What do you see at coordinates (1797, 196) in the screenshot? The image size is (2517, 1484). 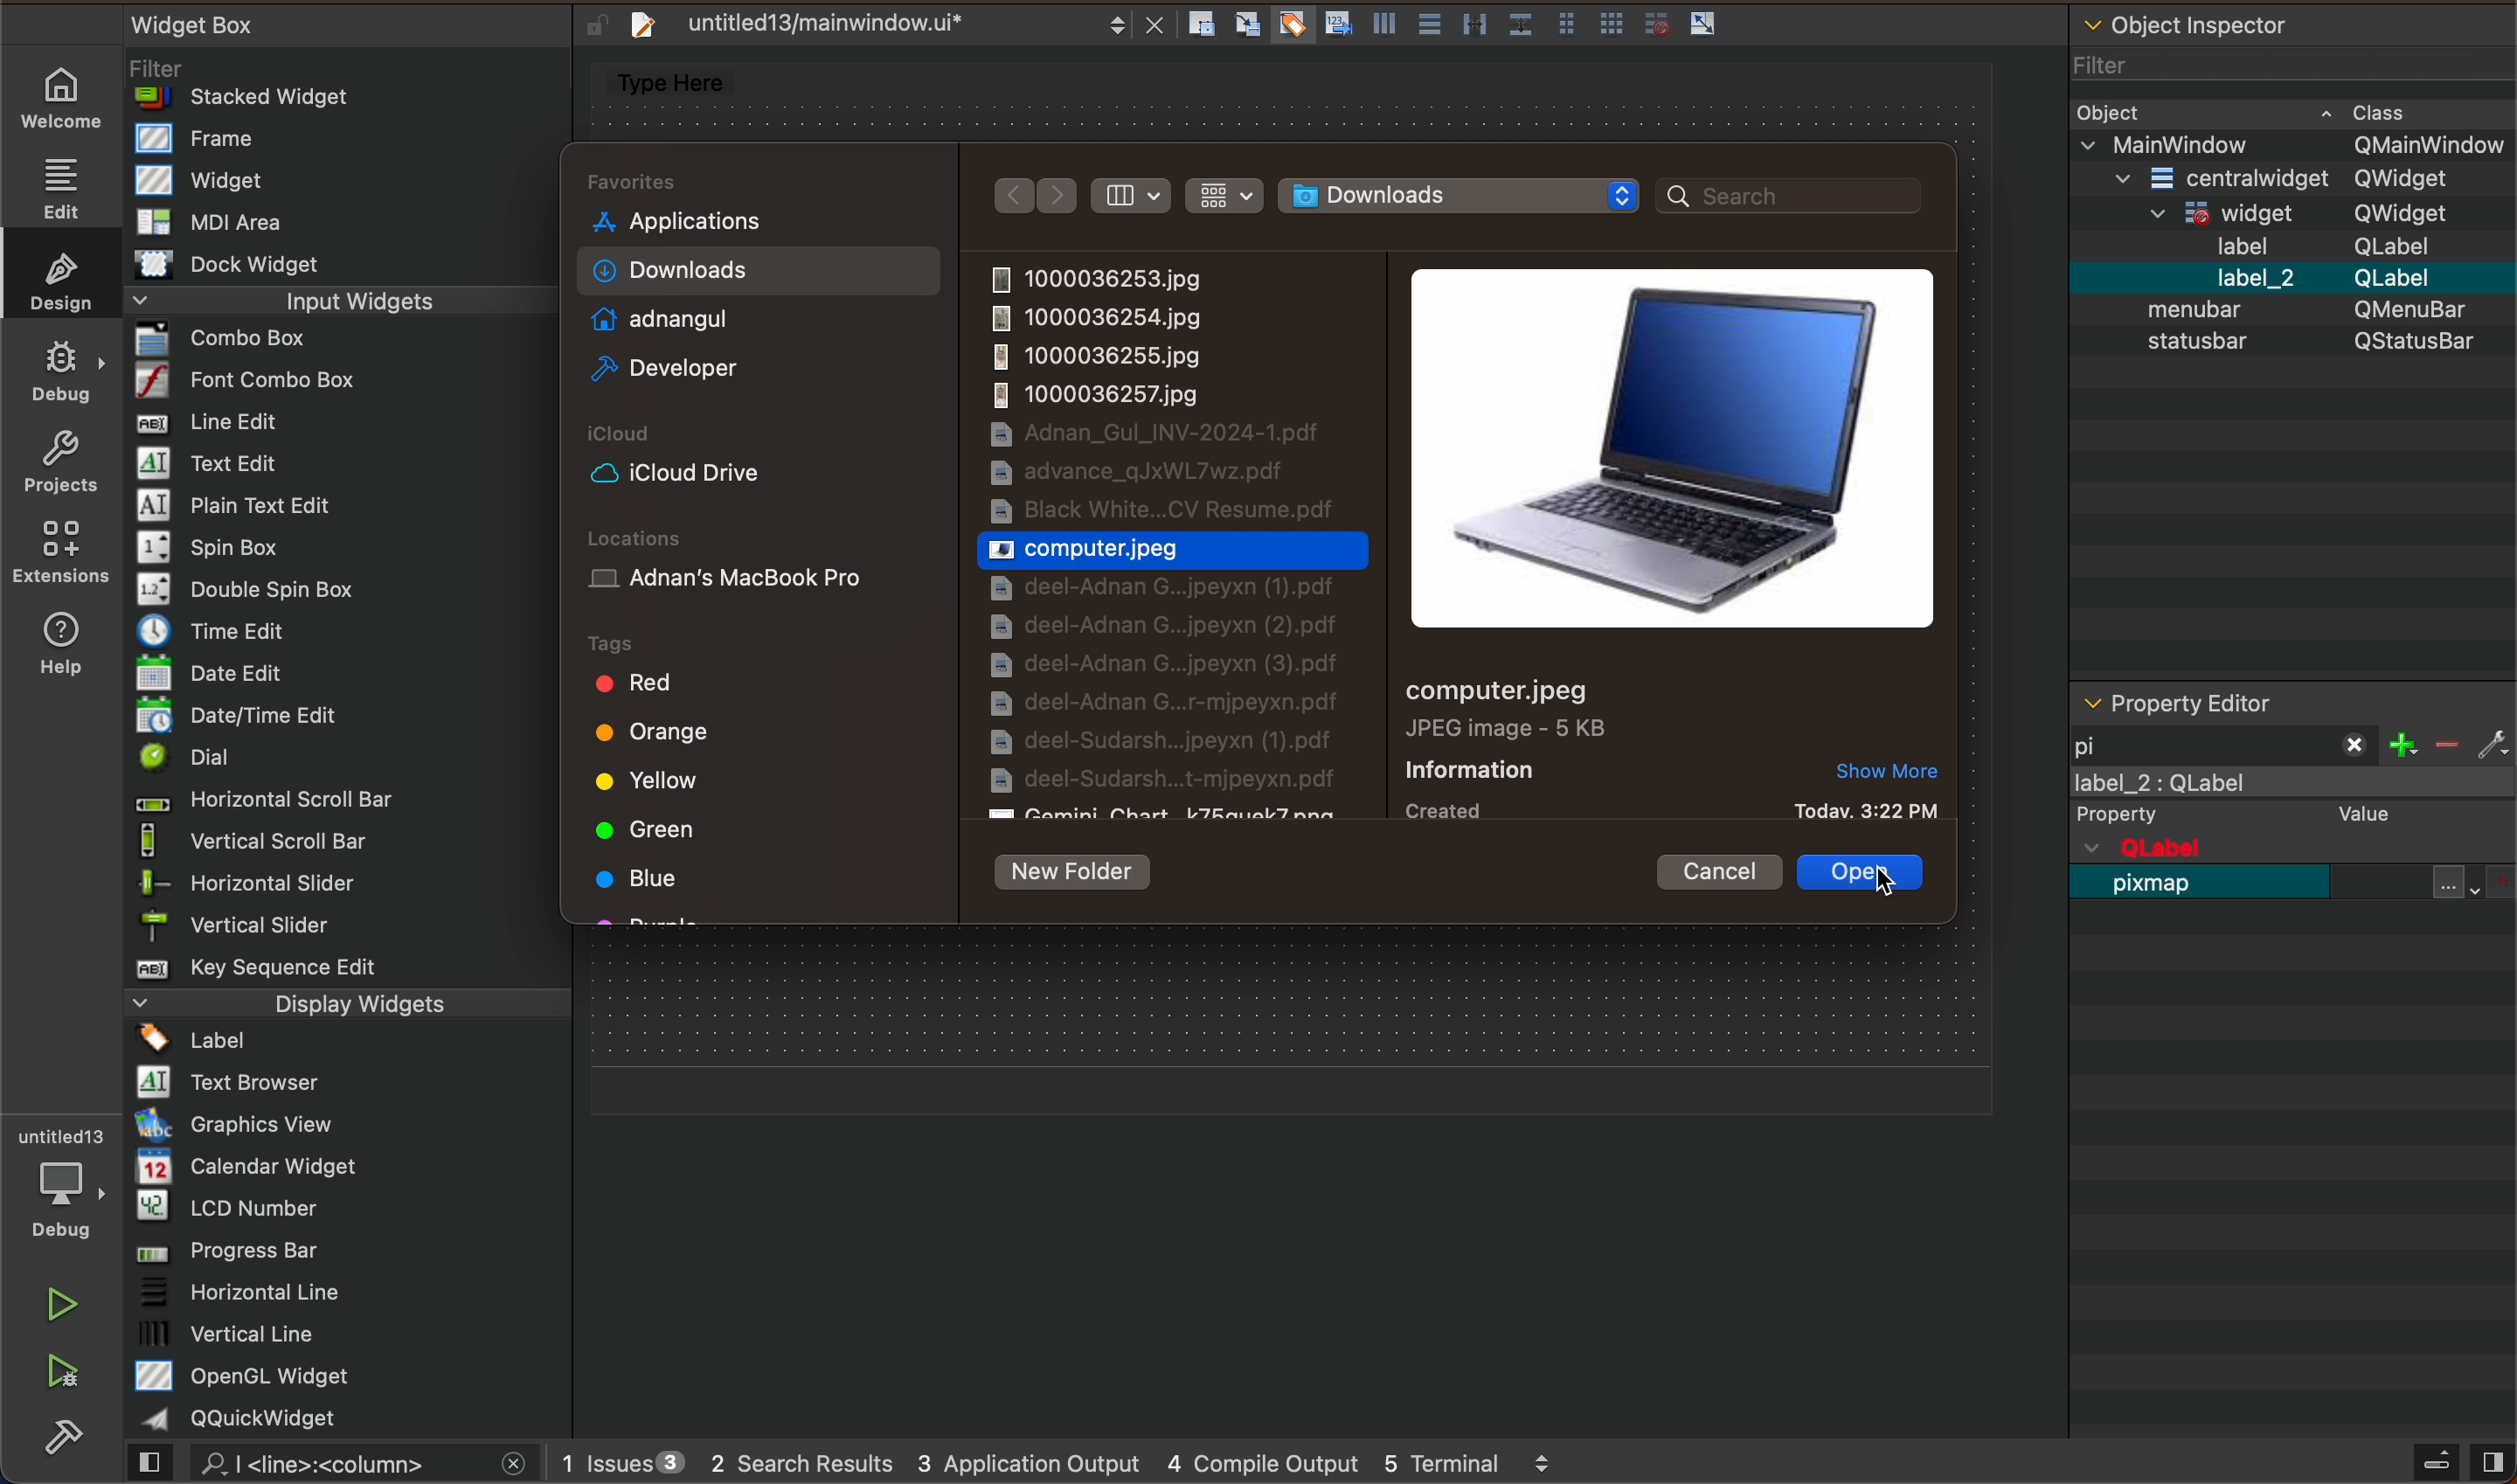 I see `search` at bounding box center [1797, 196].